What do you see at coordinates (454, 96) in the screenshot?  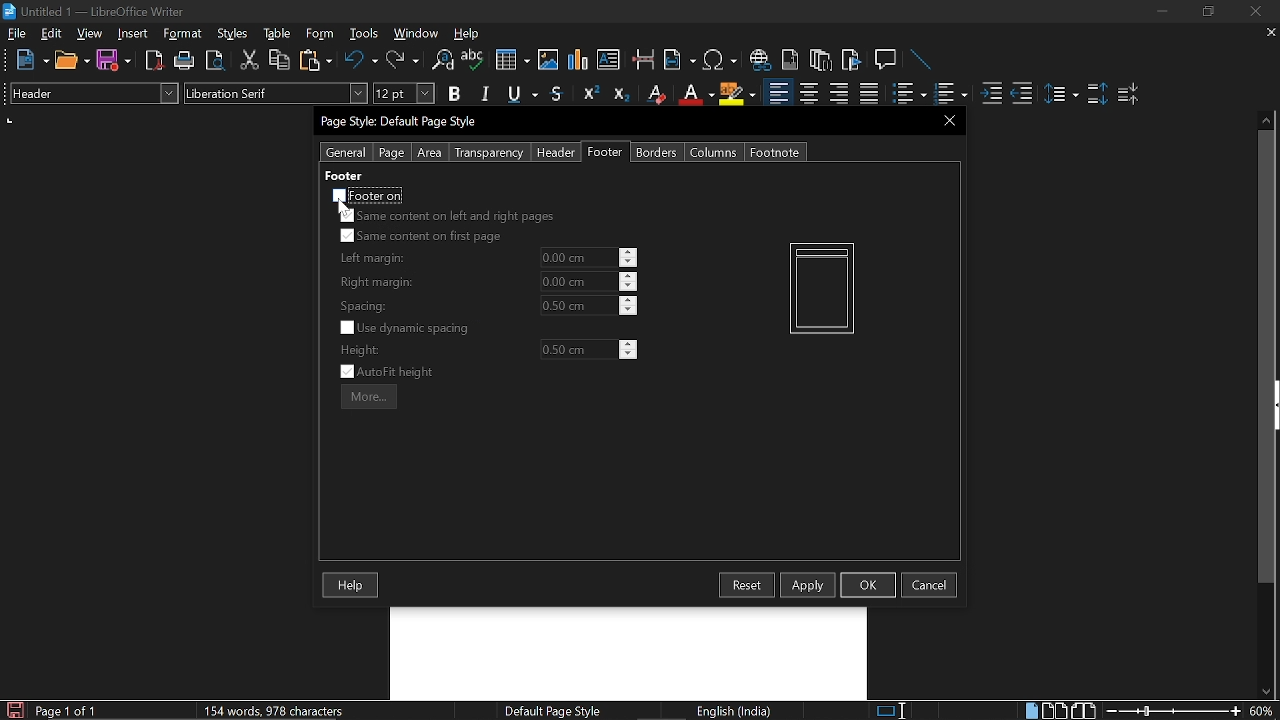 I see `Bold` at bounding box center [454, 96].